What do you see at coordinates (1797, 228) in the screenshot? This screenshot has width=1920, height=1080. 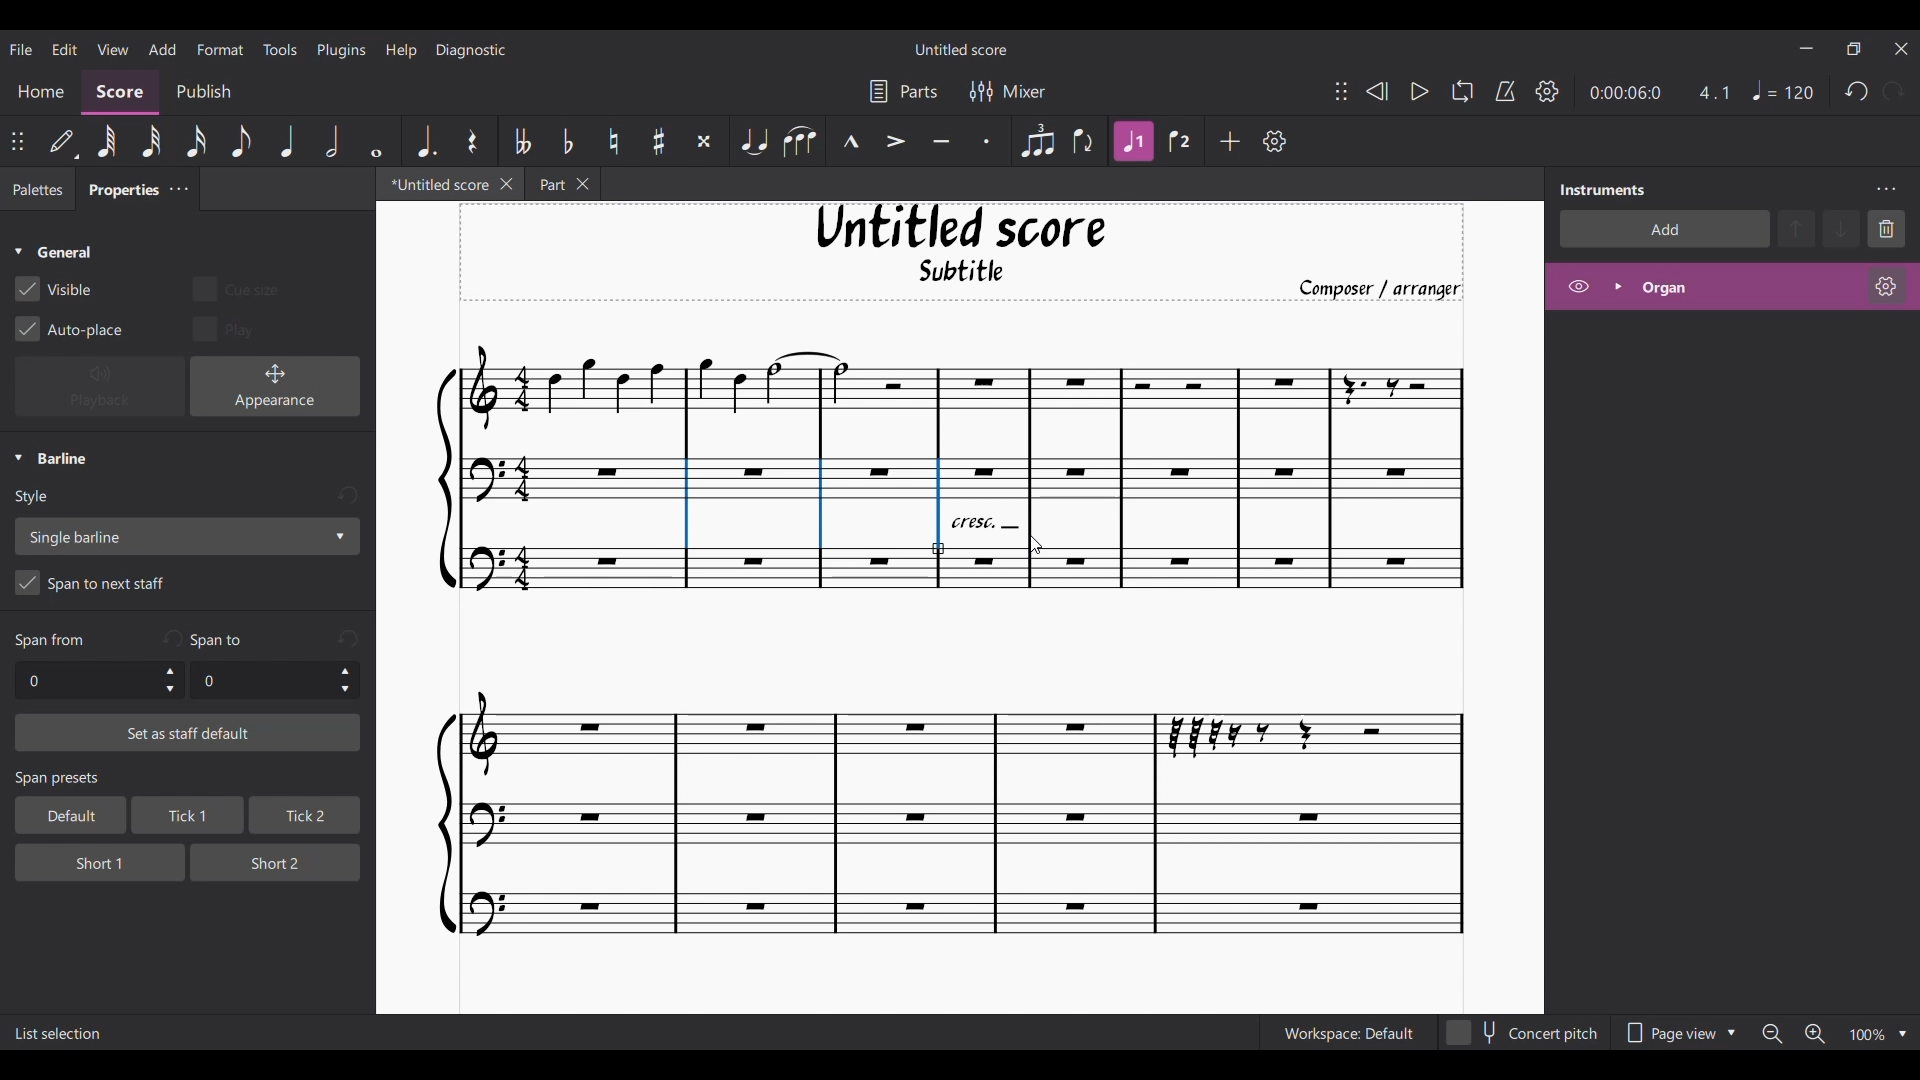 I see `Move selection up` at bounding box center [1797, 228].